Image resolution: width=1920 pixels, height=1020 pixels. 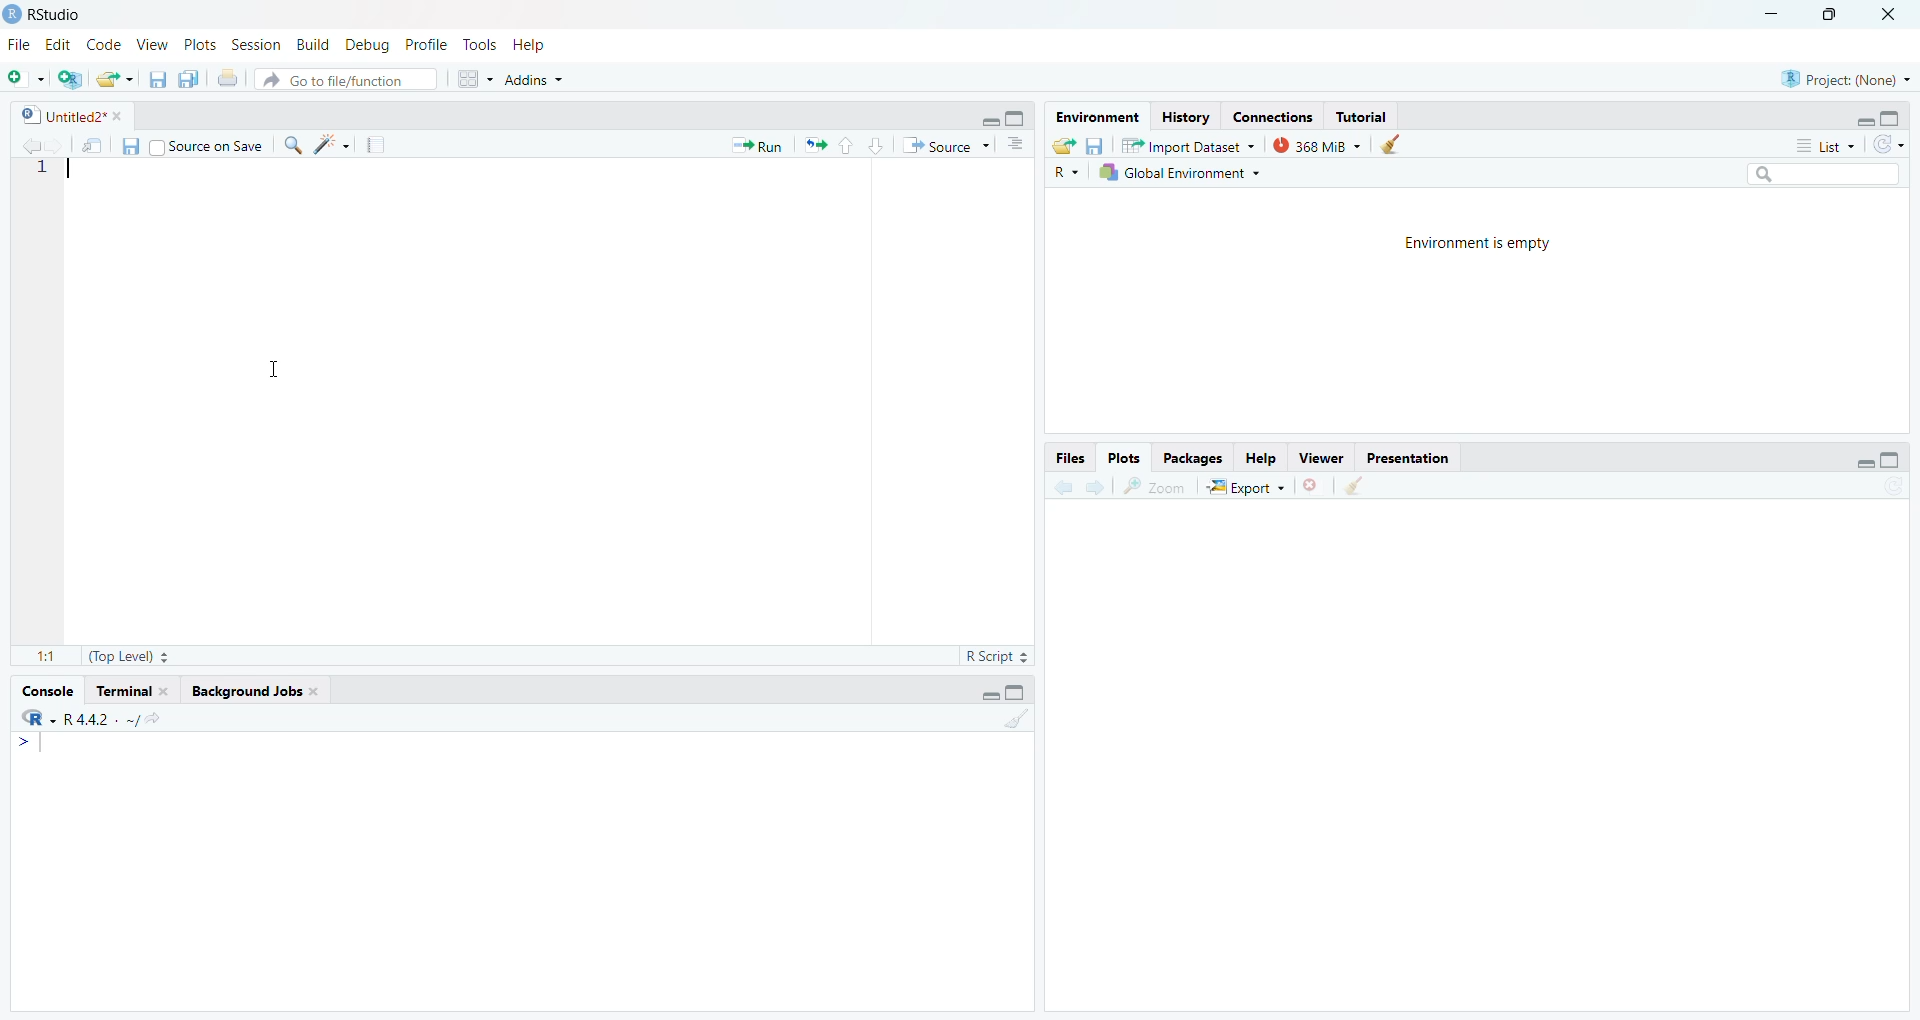 What do you see at coordinates (20, 44) in the screenshot?
I see `File` at bounding box center [20, 44].